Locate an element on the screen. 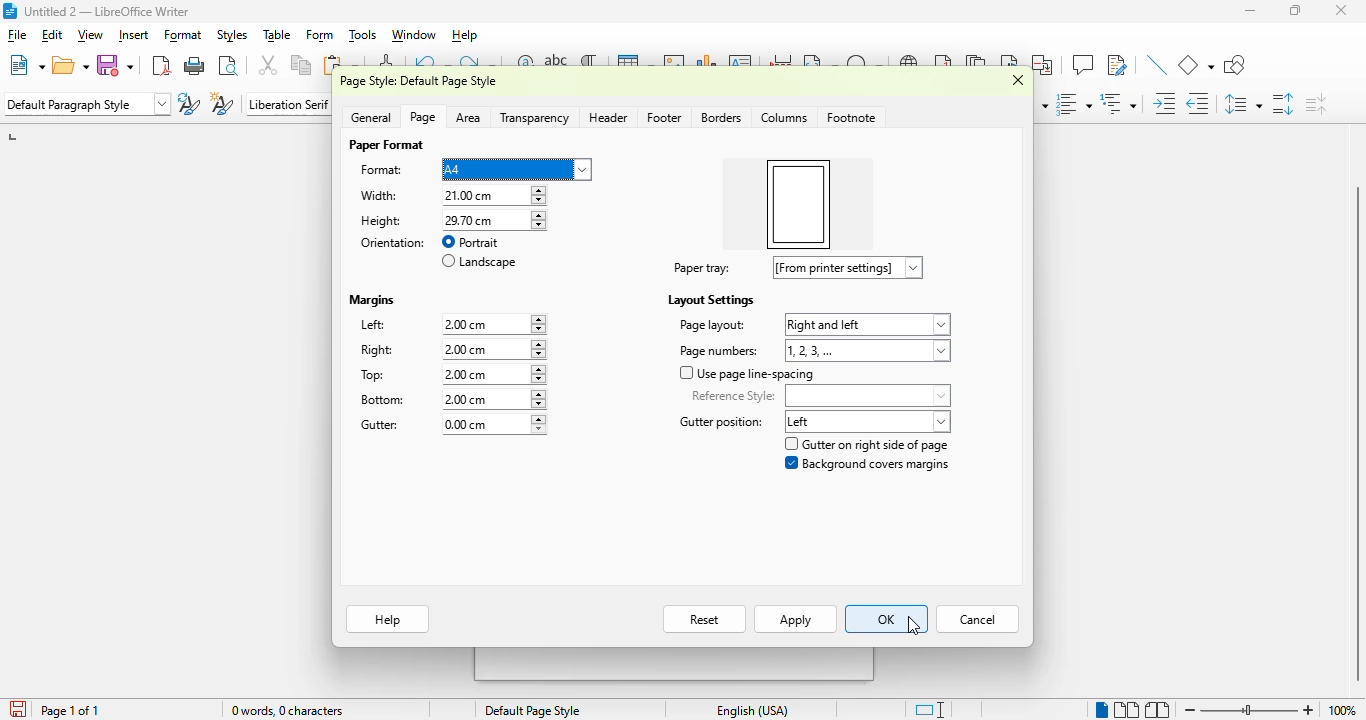 The height and width of the screenshot is (720, 1366). apply is located at coordinates (795, 619).